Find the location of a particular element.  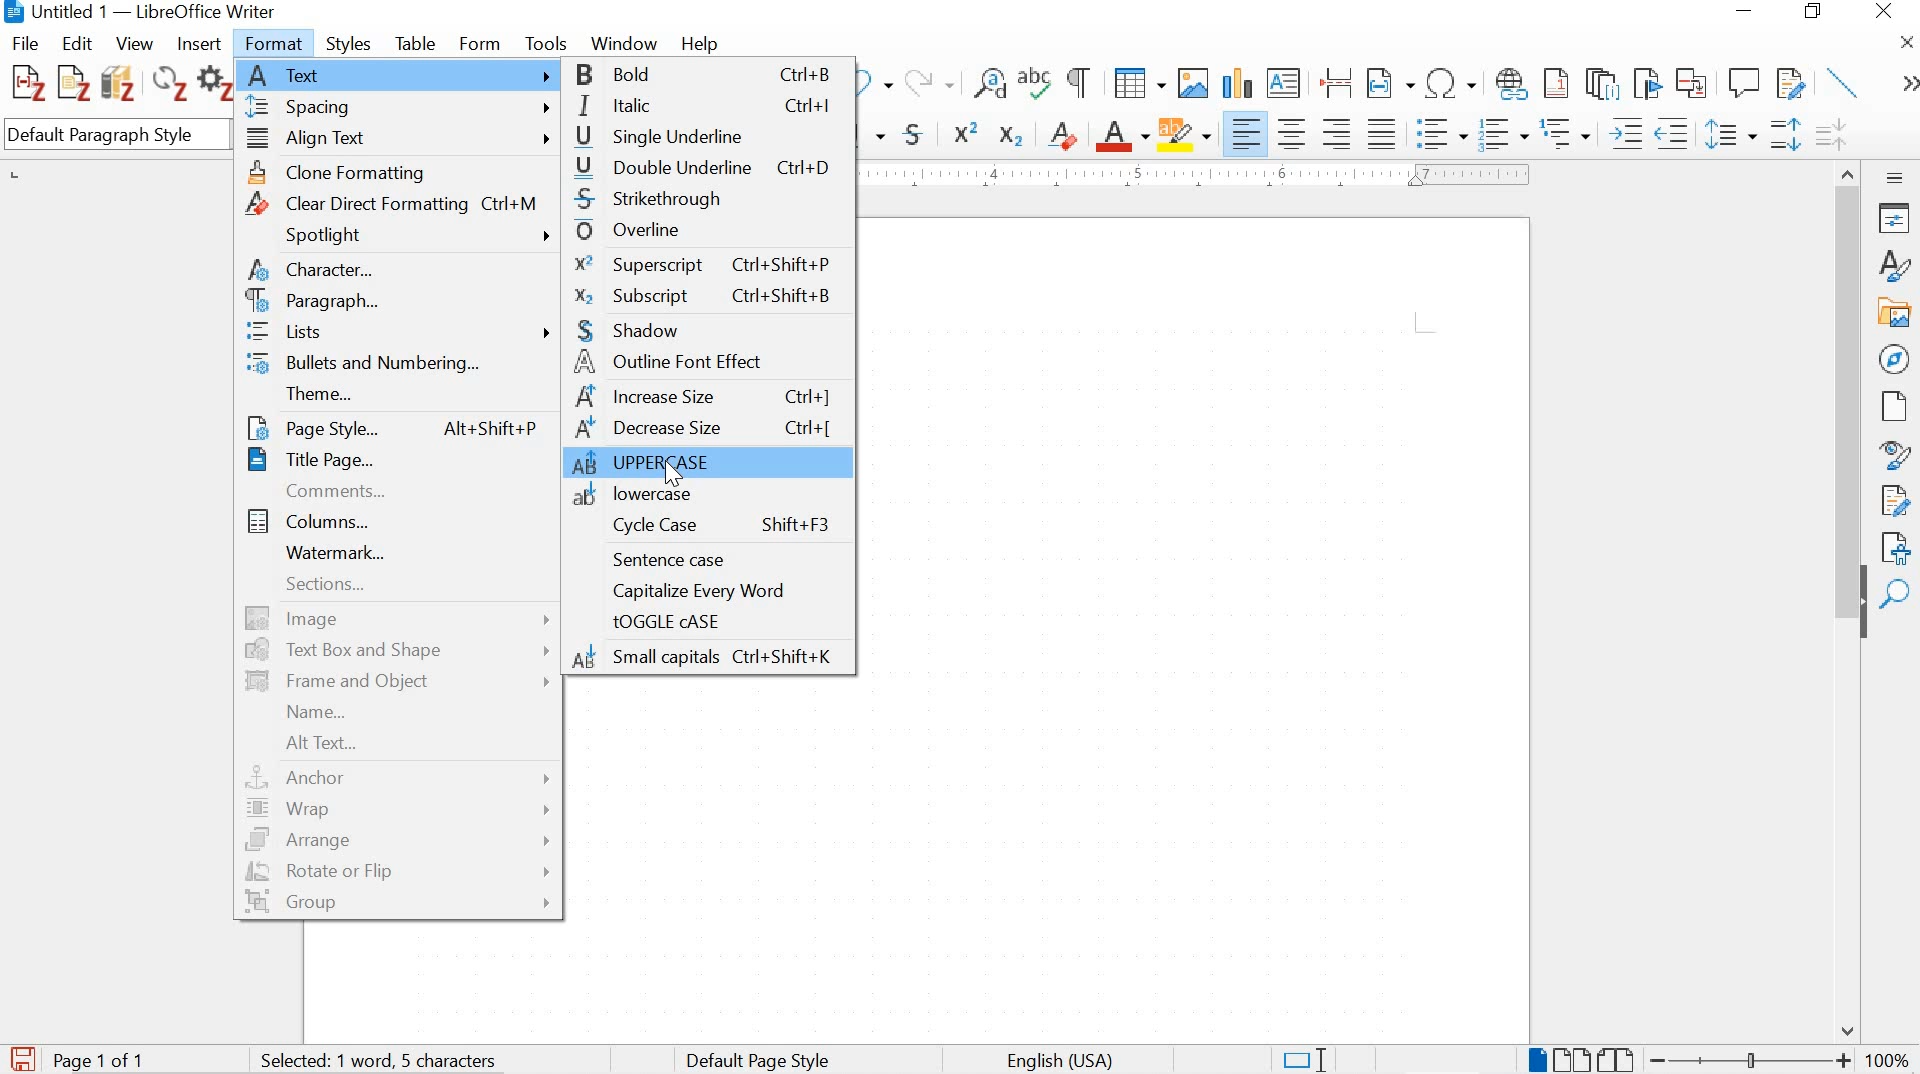

underline is located at coordinates (875, 137).